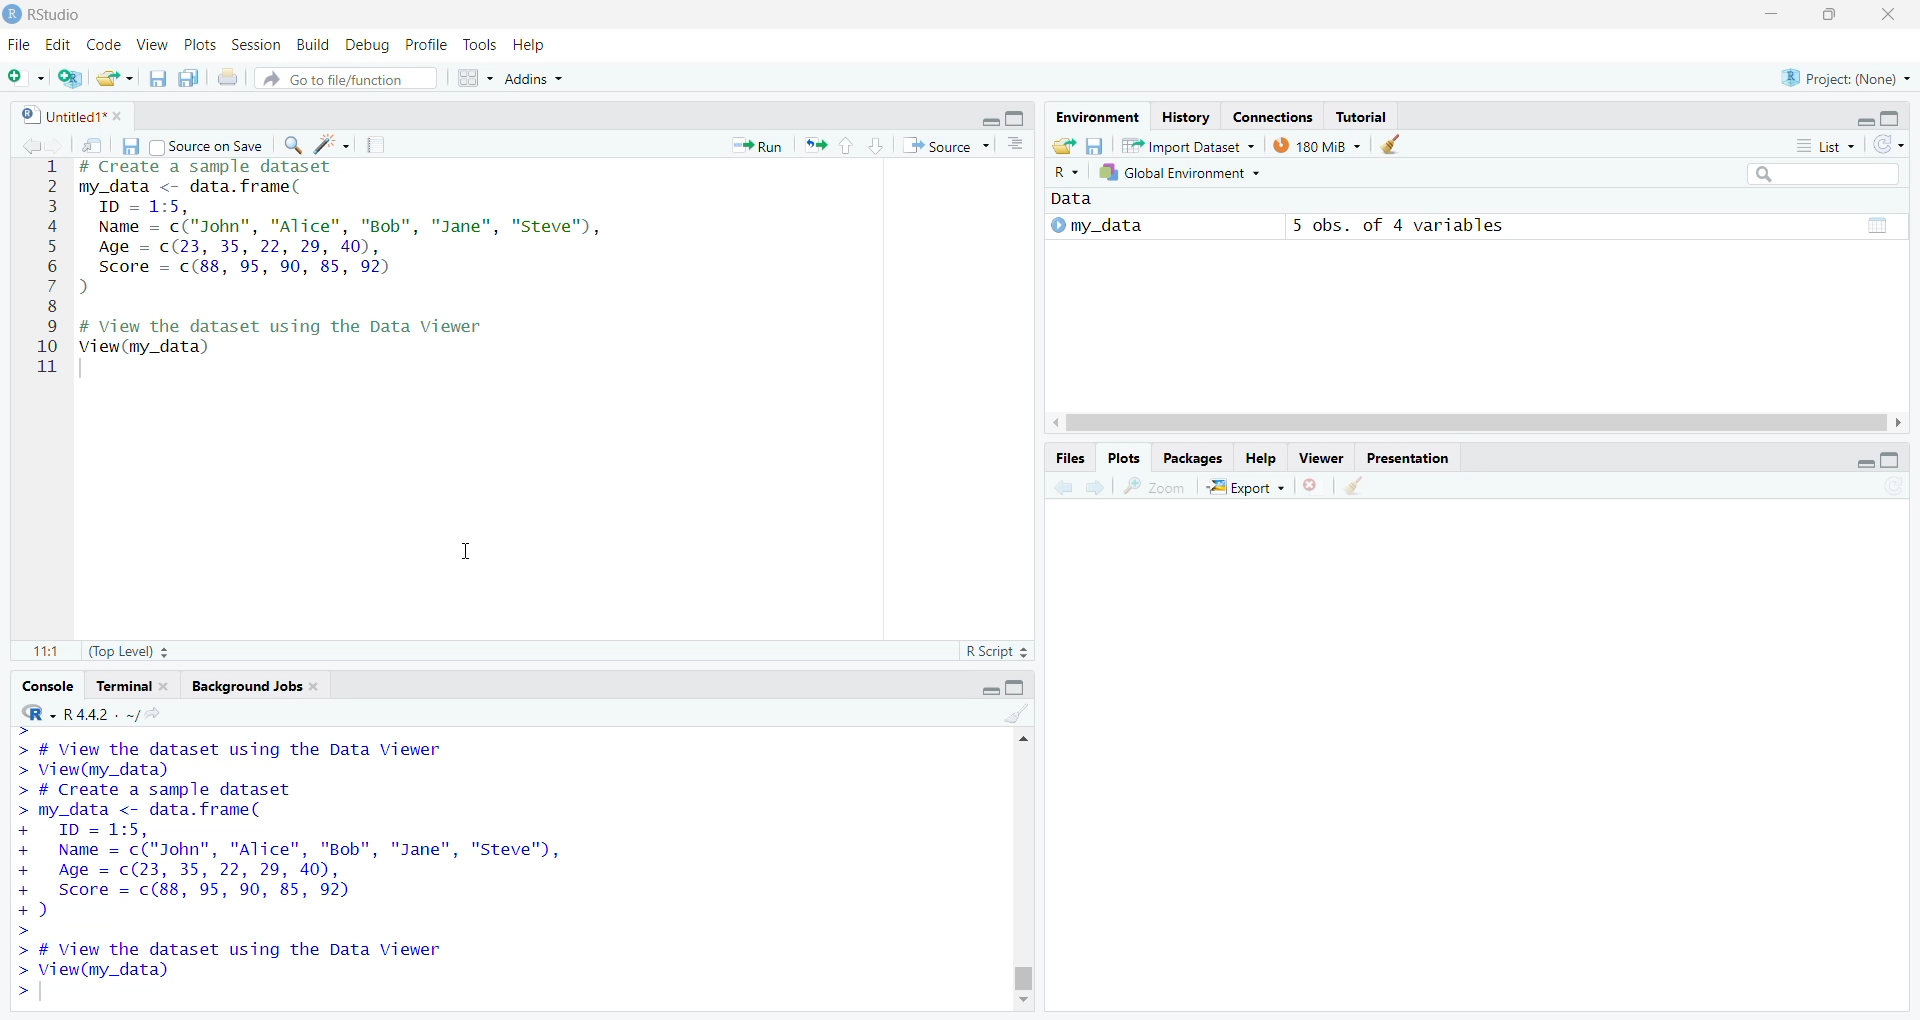 This screenshot has width=1920, height=1020. Describe the element at coordinates (947, 147) in the screenshot. I see `Source` at that location.